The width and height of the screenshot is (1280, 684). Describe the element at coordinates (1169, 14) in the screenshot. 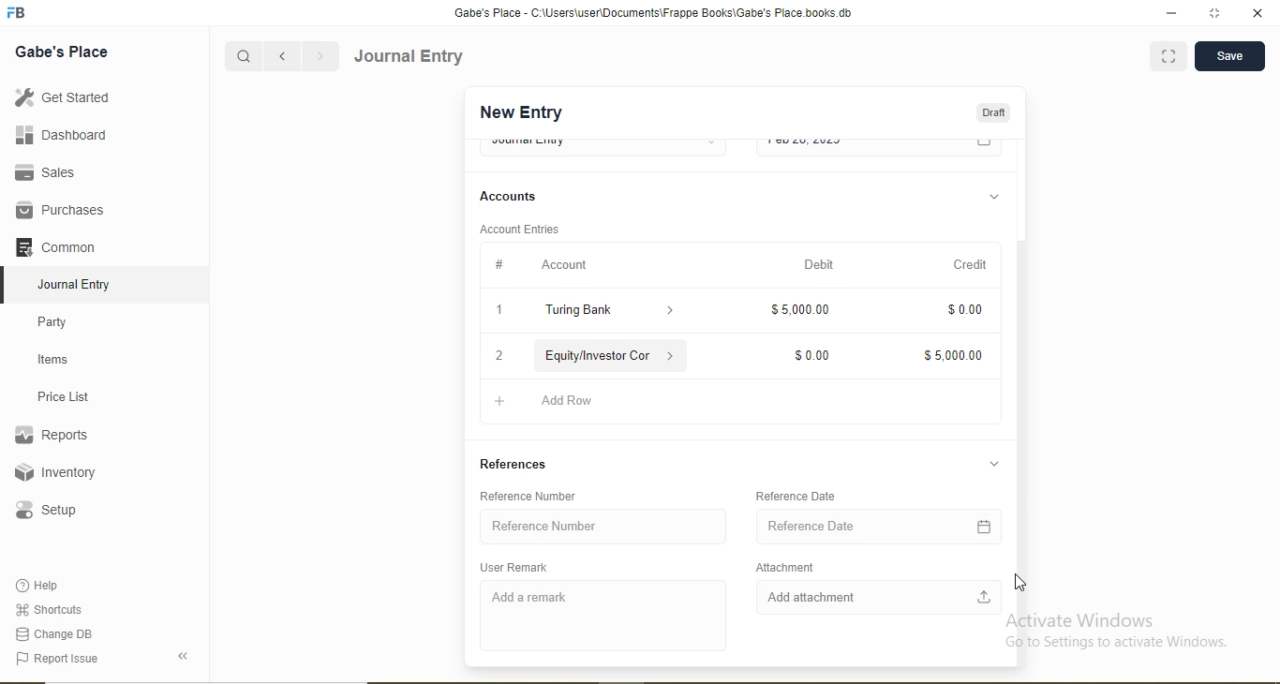

I see `minimize` at that location.